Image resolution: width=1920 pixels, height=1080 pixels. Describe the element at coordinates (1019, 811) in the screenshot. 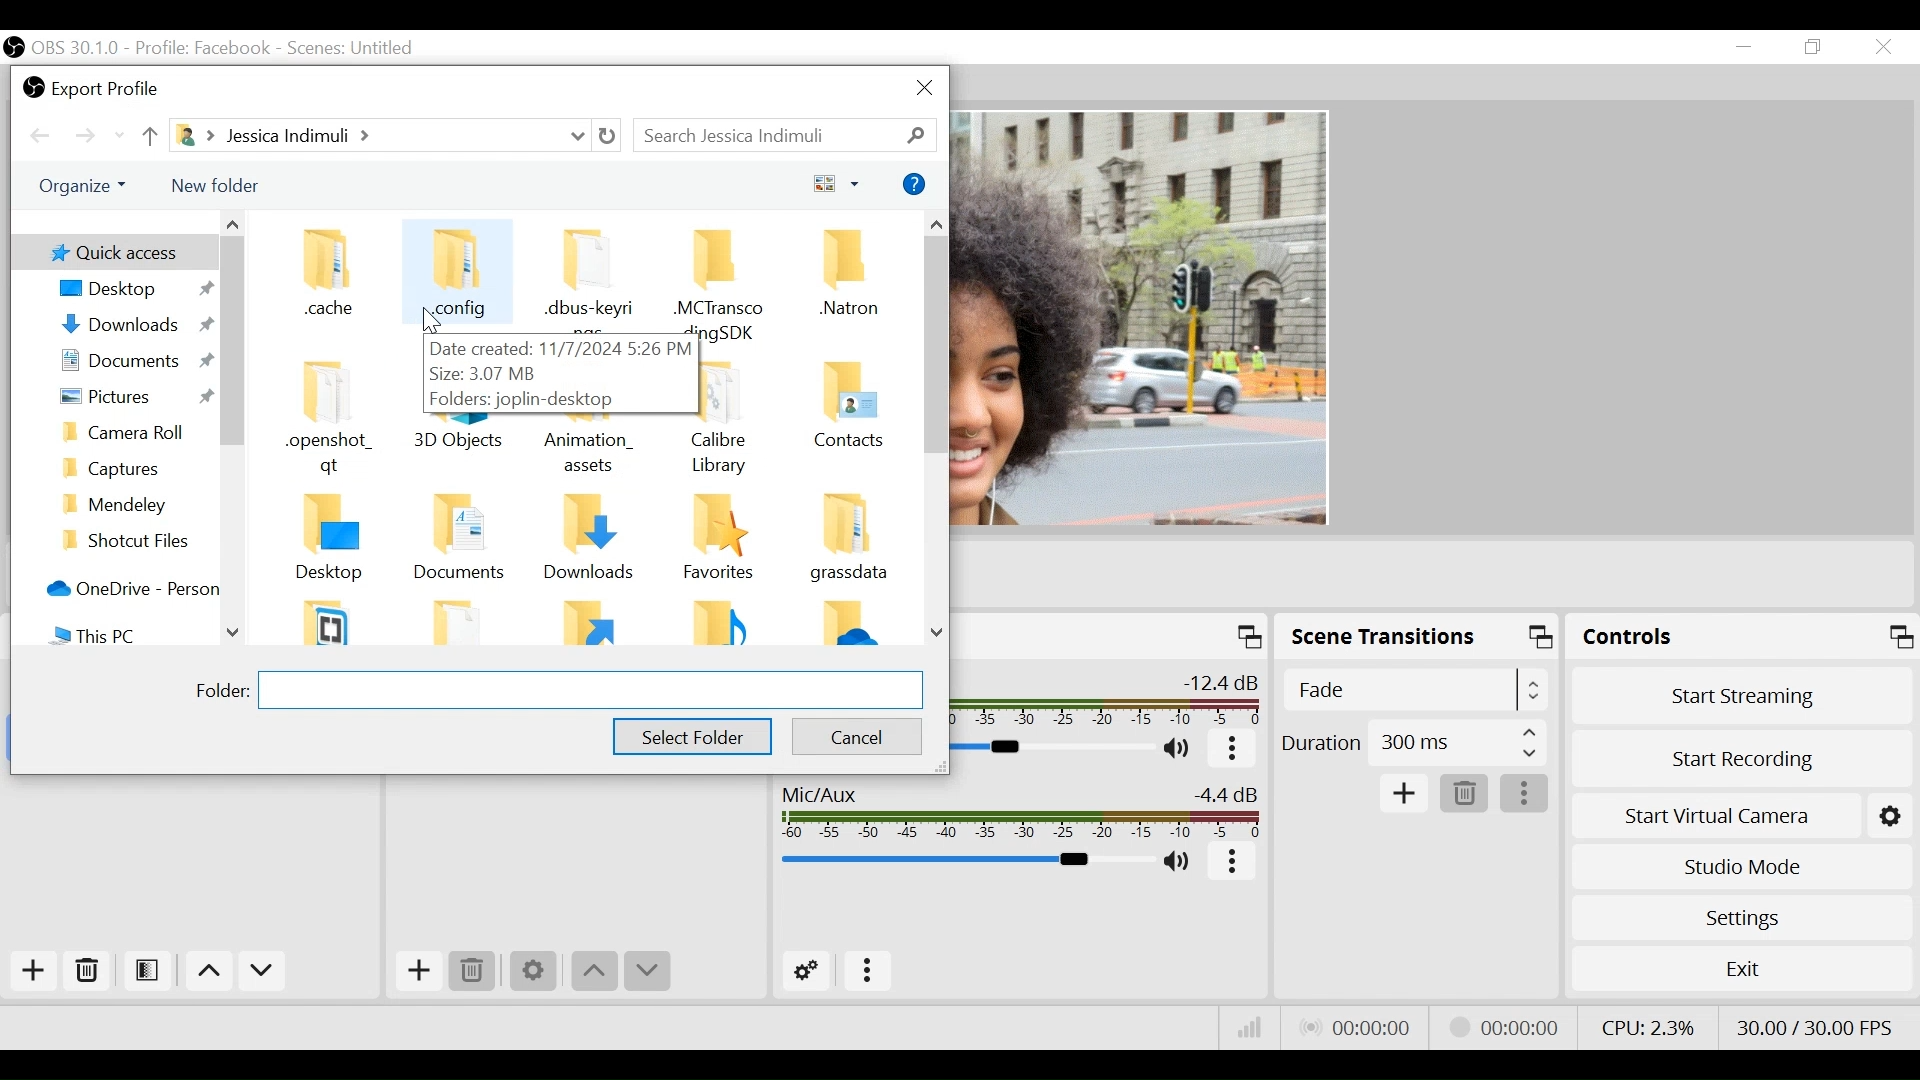

I see `Mic/Aux ` at that location.